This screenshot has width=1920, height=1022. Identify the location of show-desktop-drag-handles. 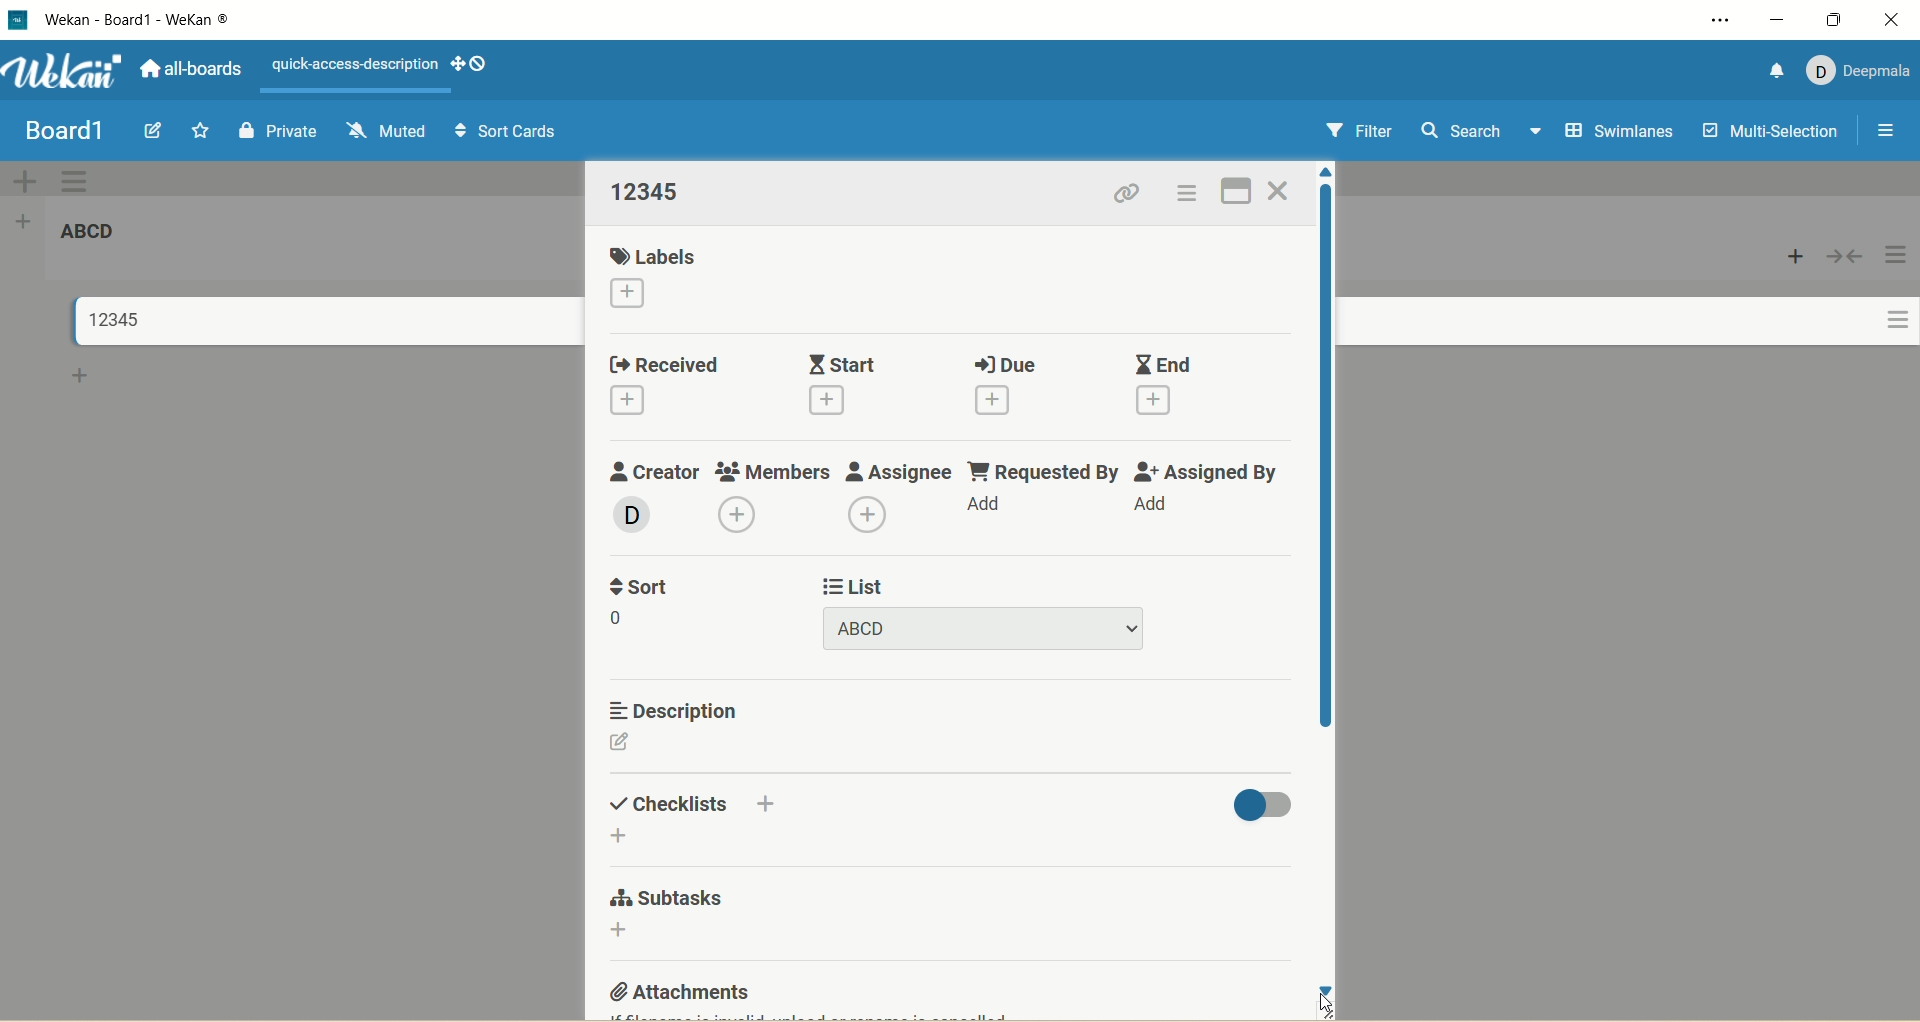
(482, 64).